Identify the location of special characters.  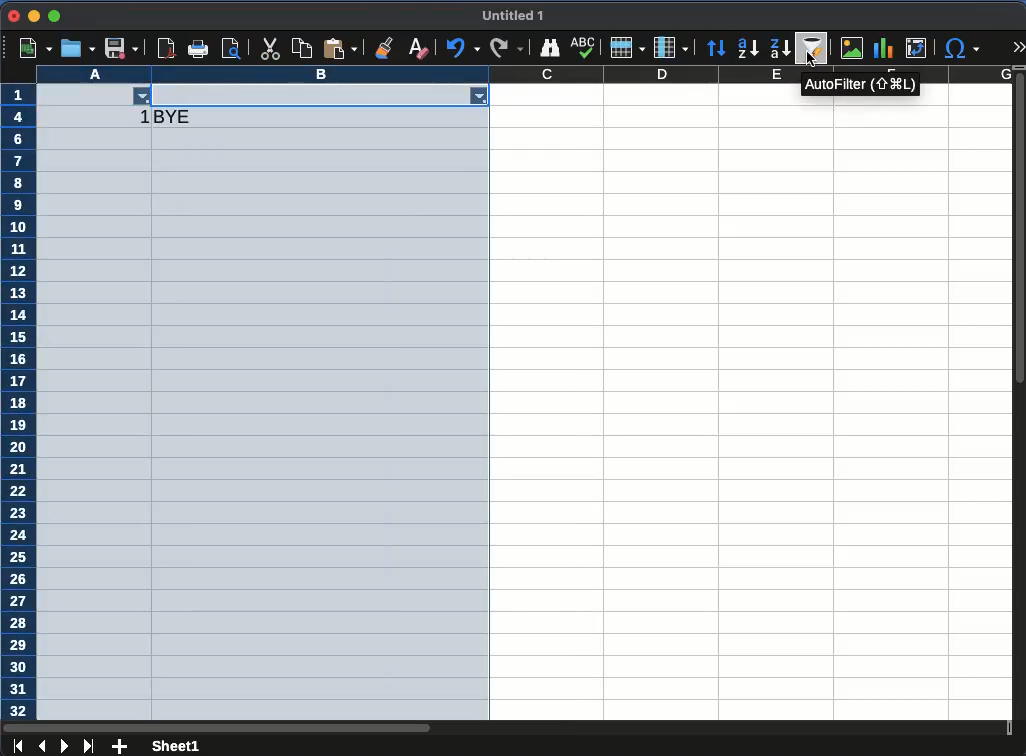
(961, 48).